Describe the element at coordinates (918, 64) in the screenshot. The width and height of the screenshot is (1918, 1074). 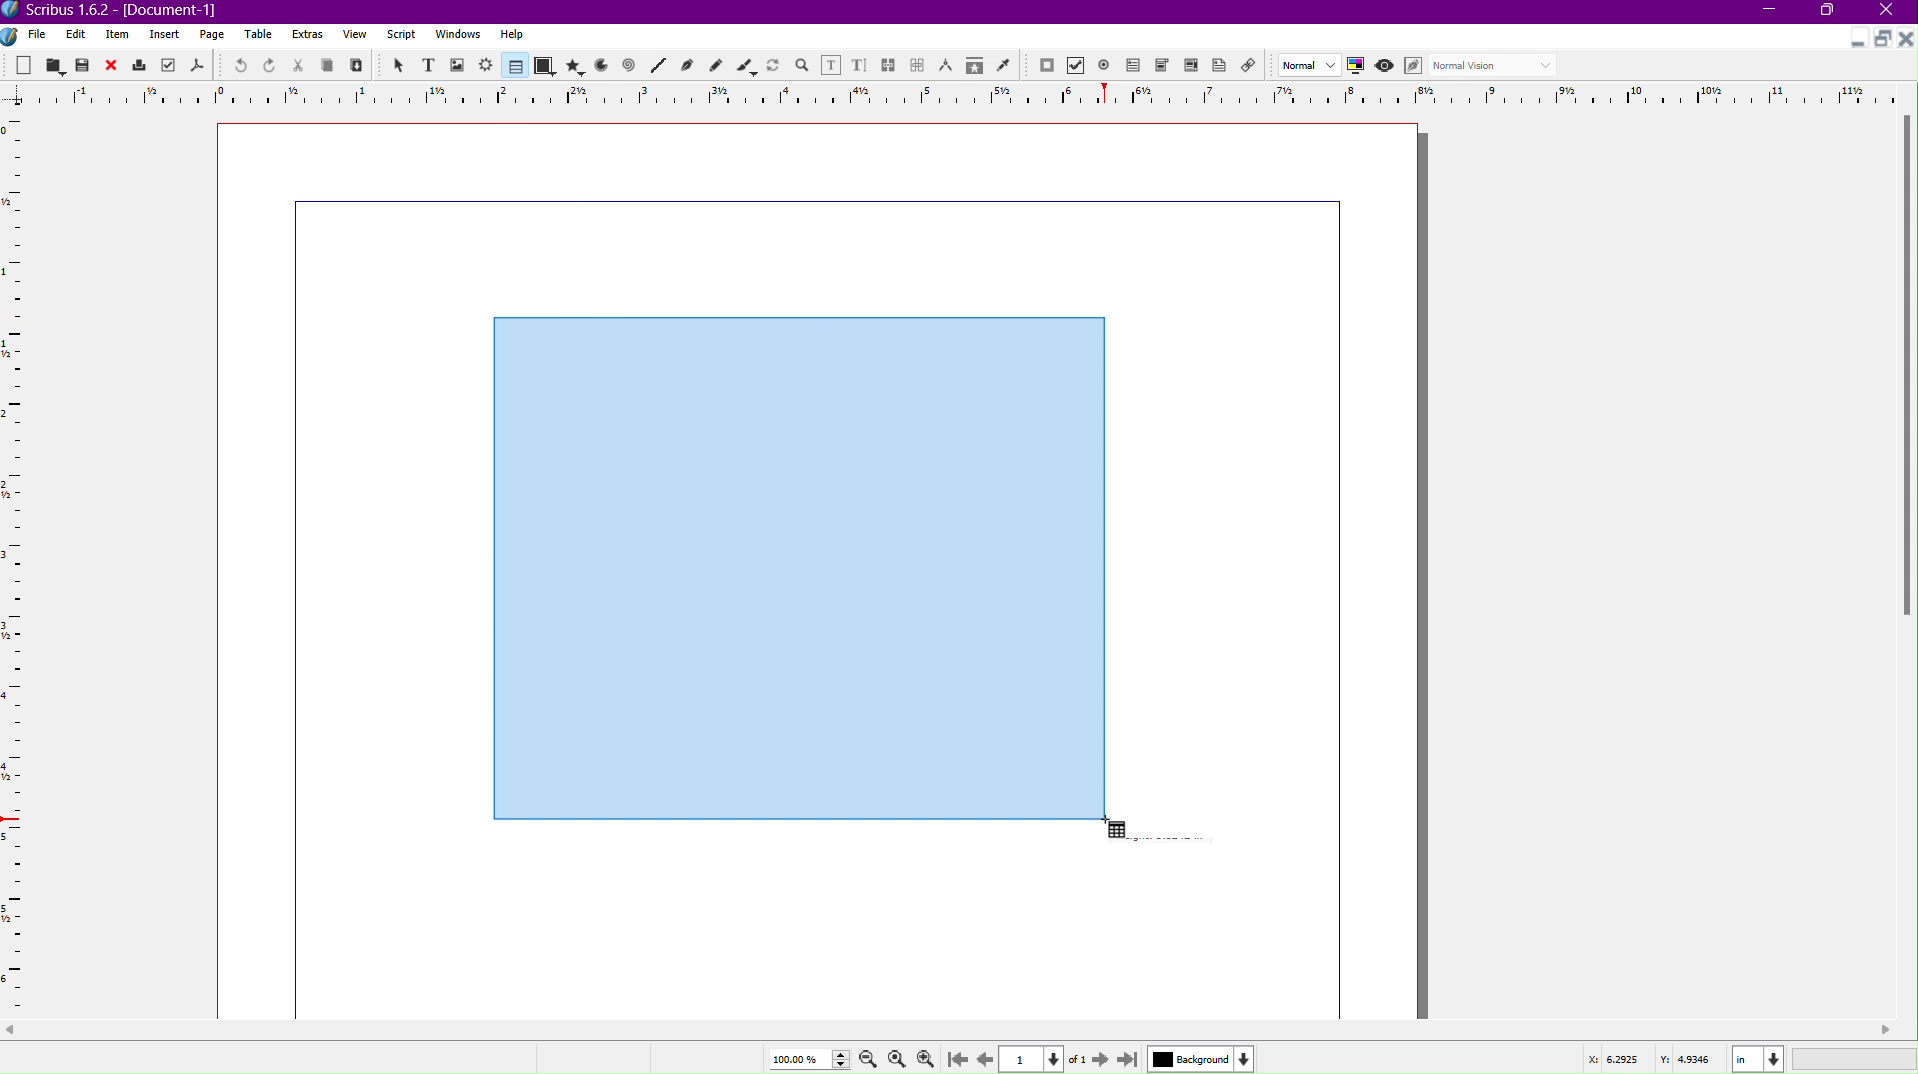
I see `Unlink Text Frames` at that location.